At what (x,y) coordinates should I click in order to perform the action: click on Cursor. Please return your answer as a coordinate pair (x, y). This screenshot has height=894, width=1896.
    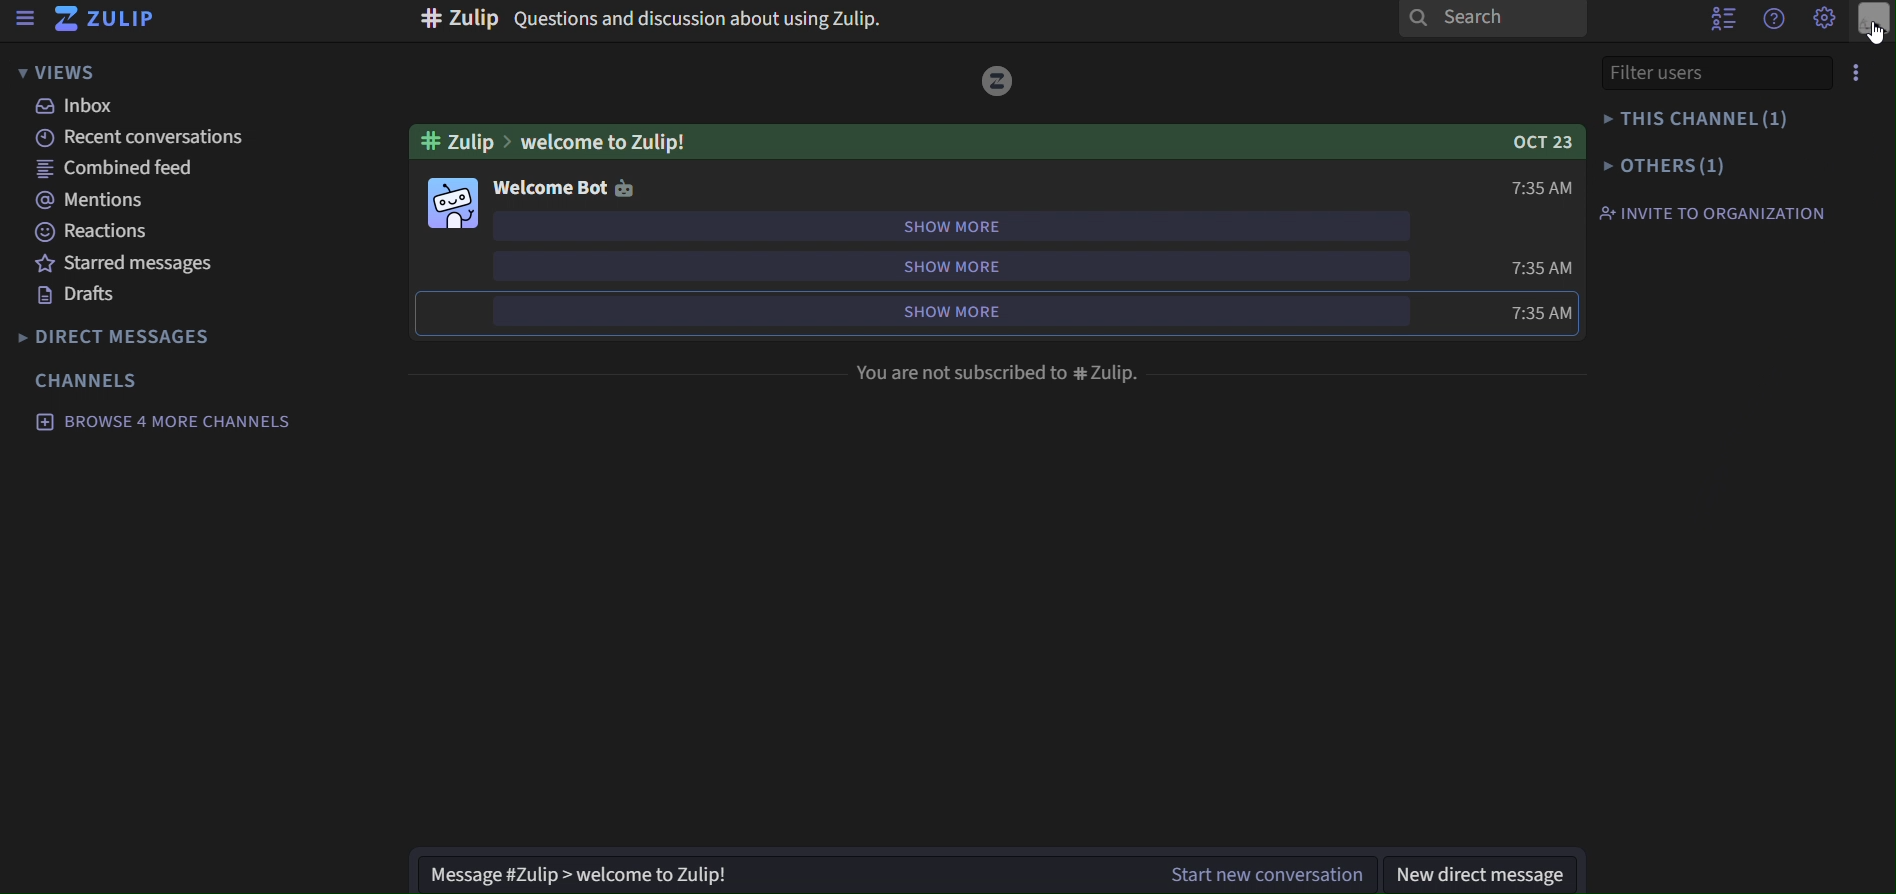
    Looking at the image, I should click on (1867, 34).